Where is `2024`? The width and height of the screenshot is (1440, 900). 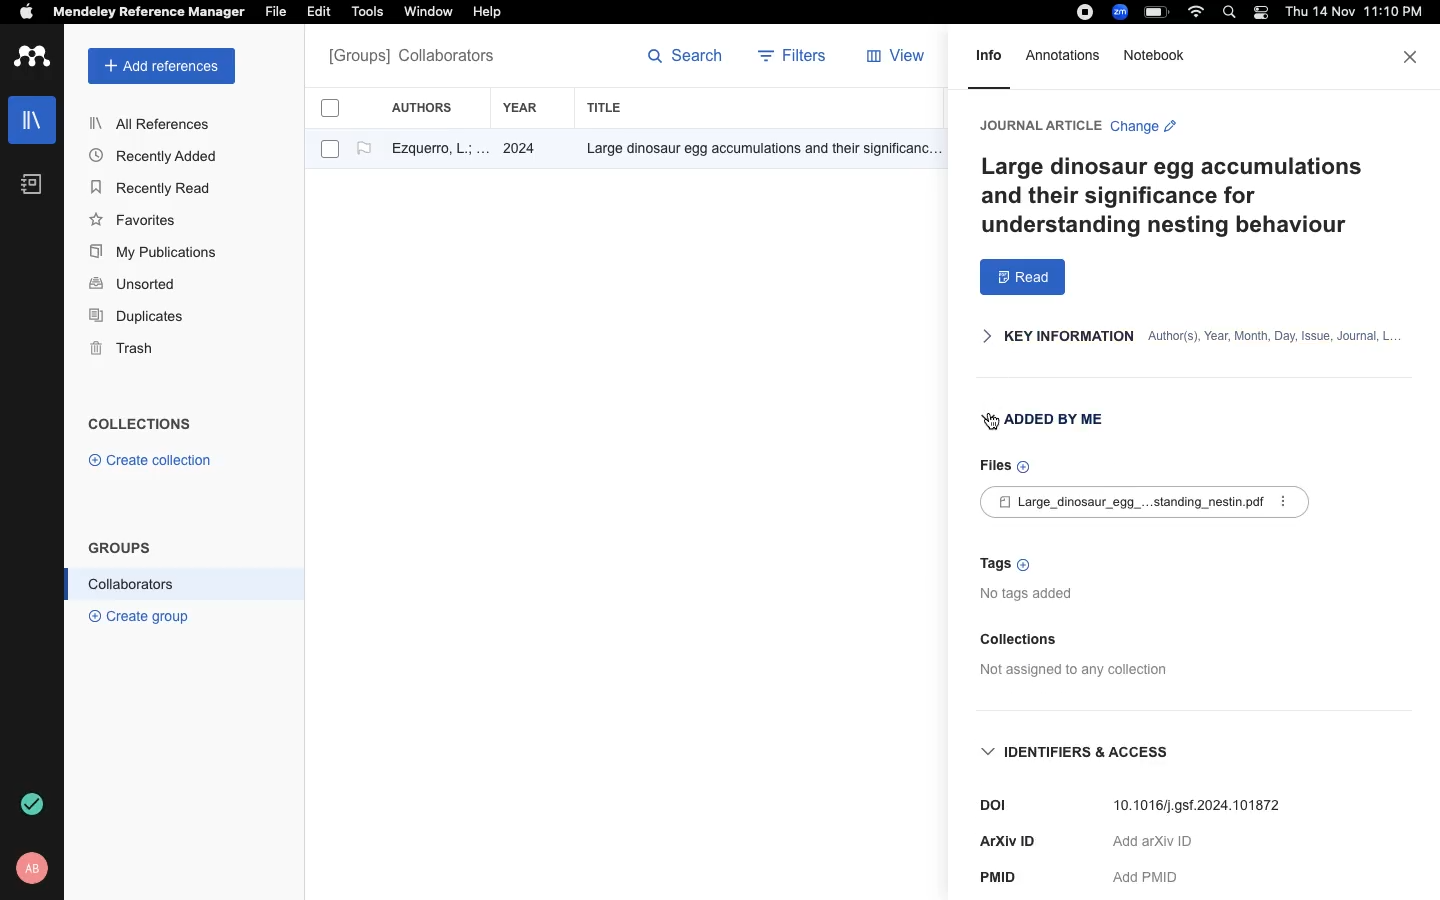
2024 is located at coordinates (522, 150).